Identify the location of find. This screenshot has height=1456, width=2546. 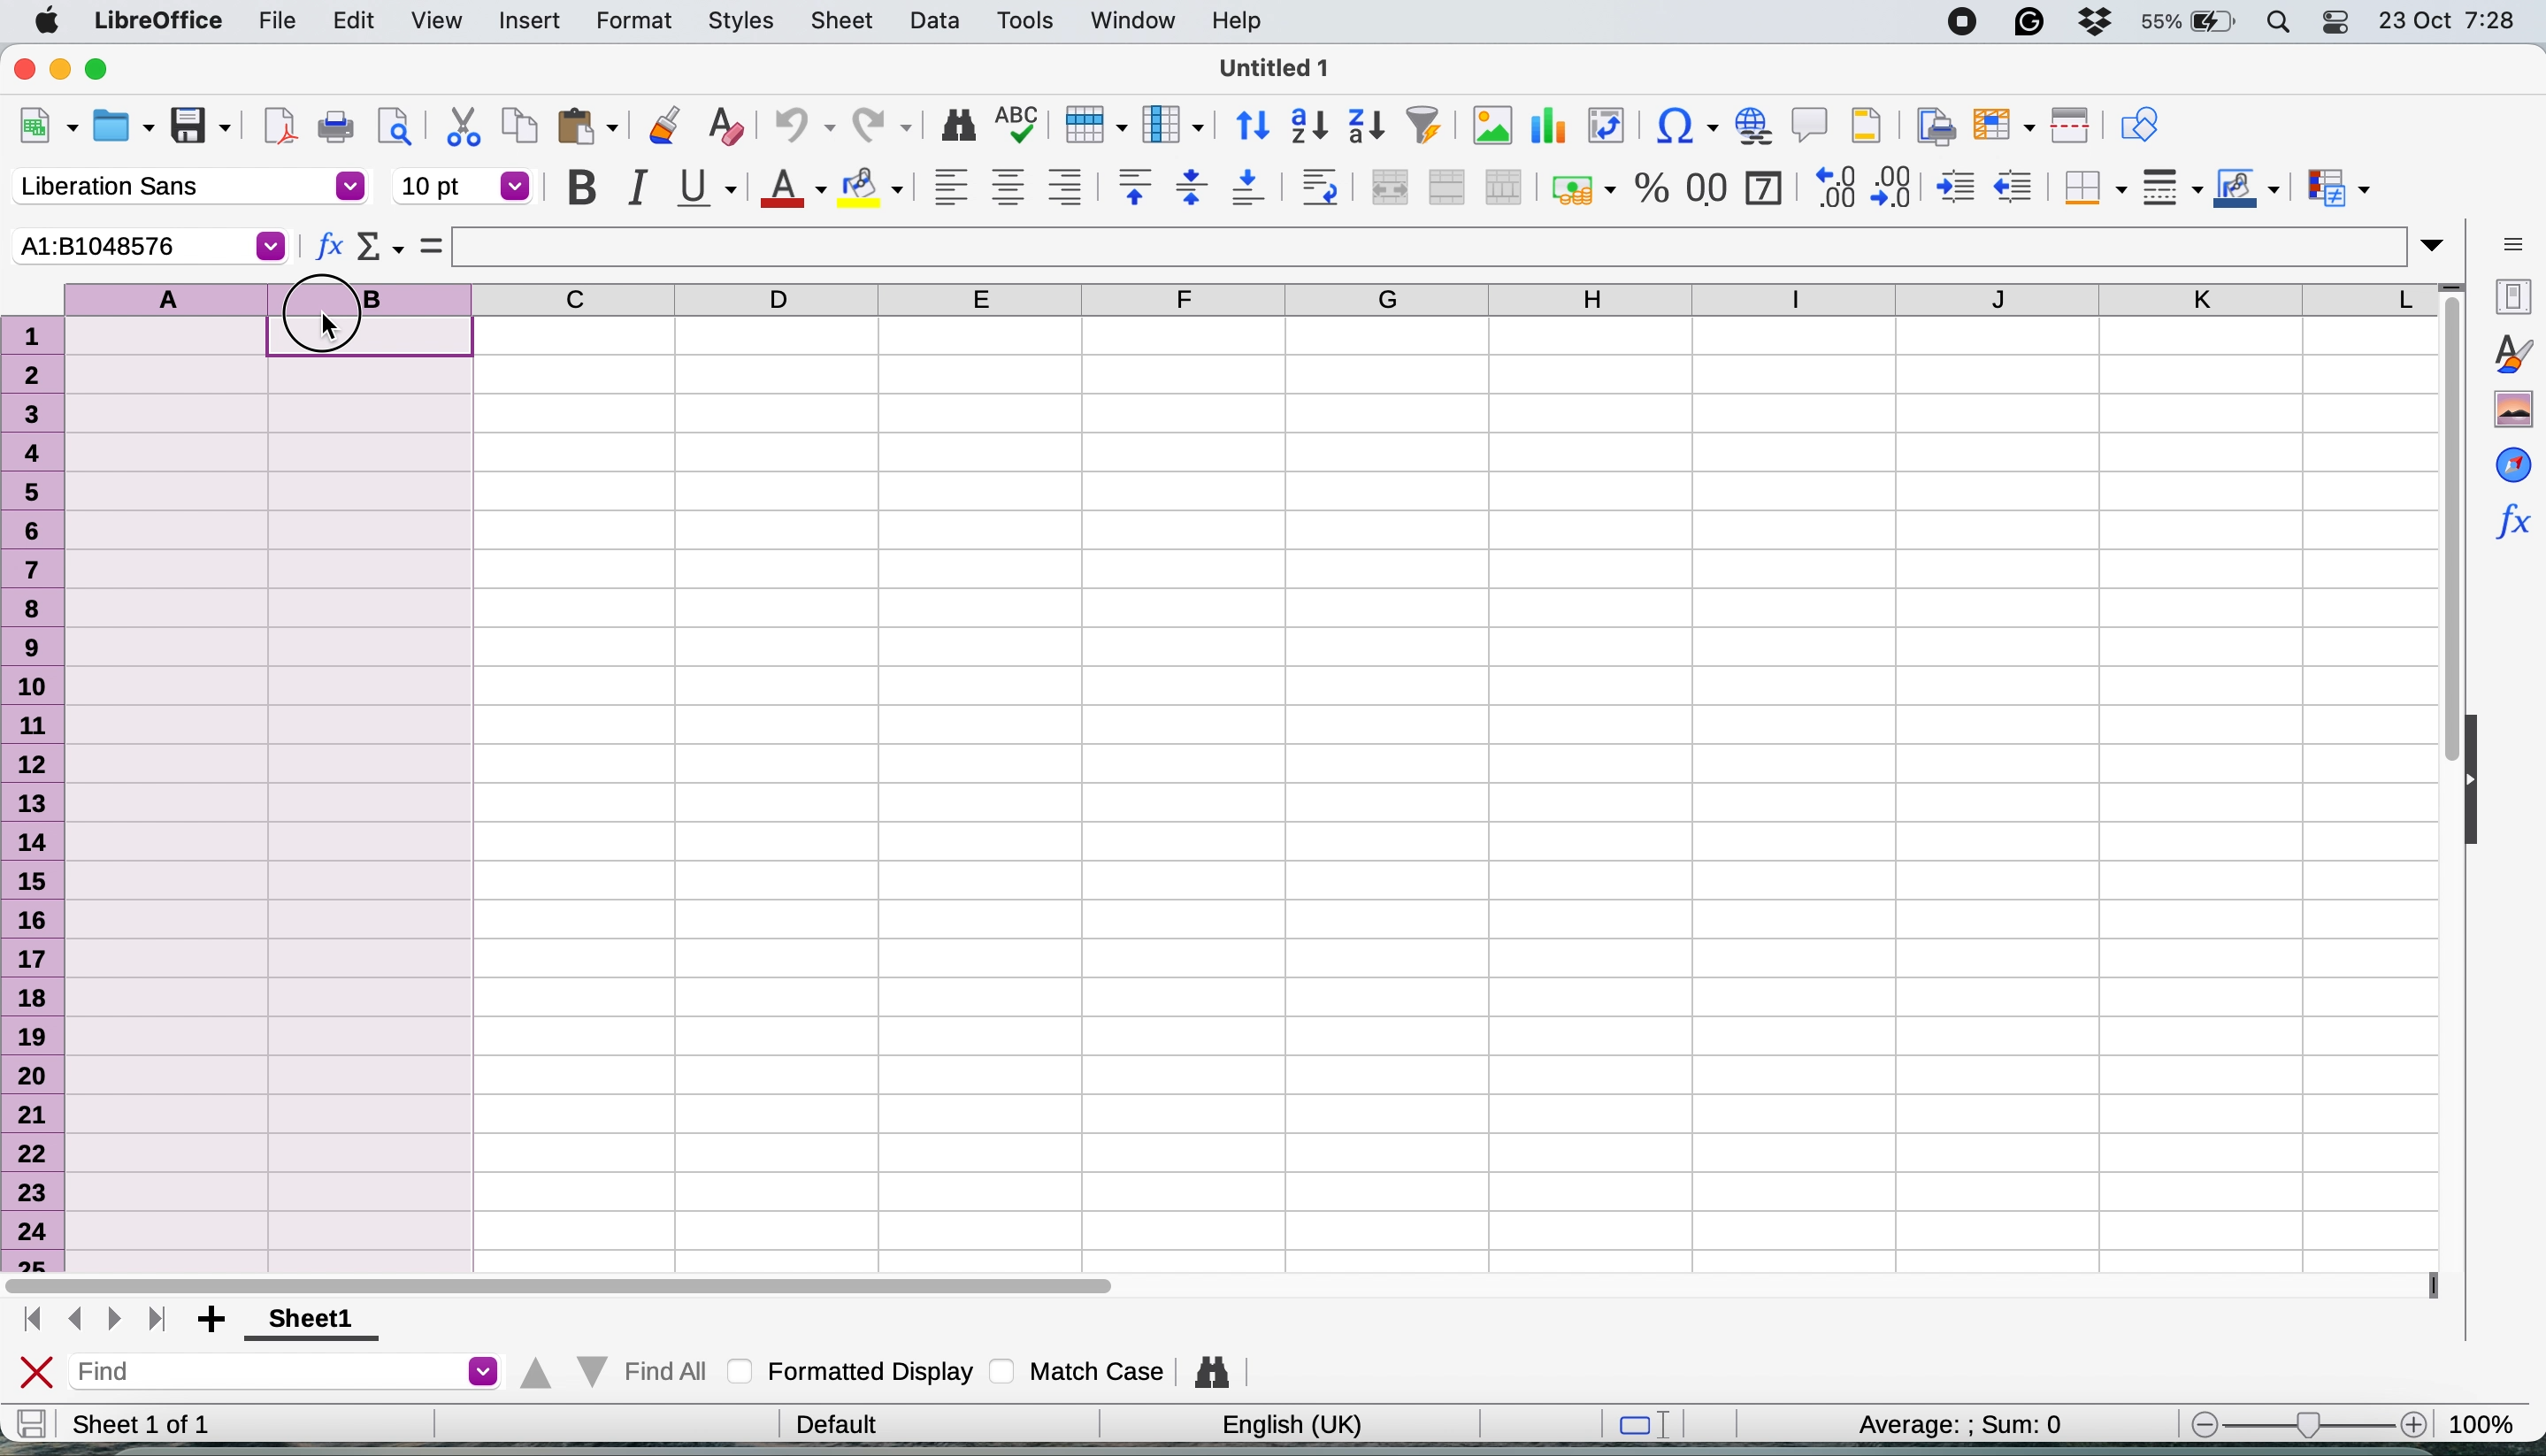
(283, 1370).